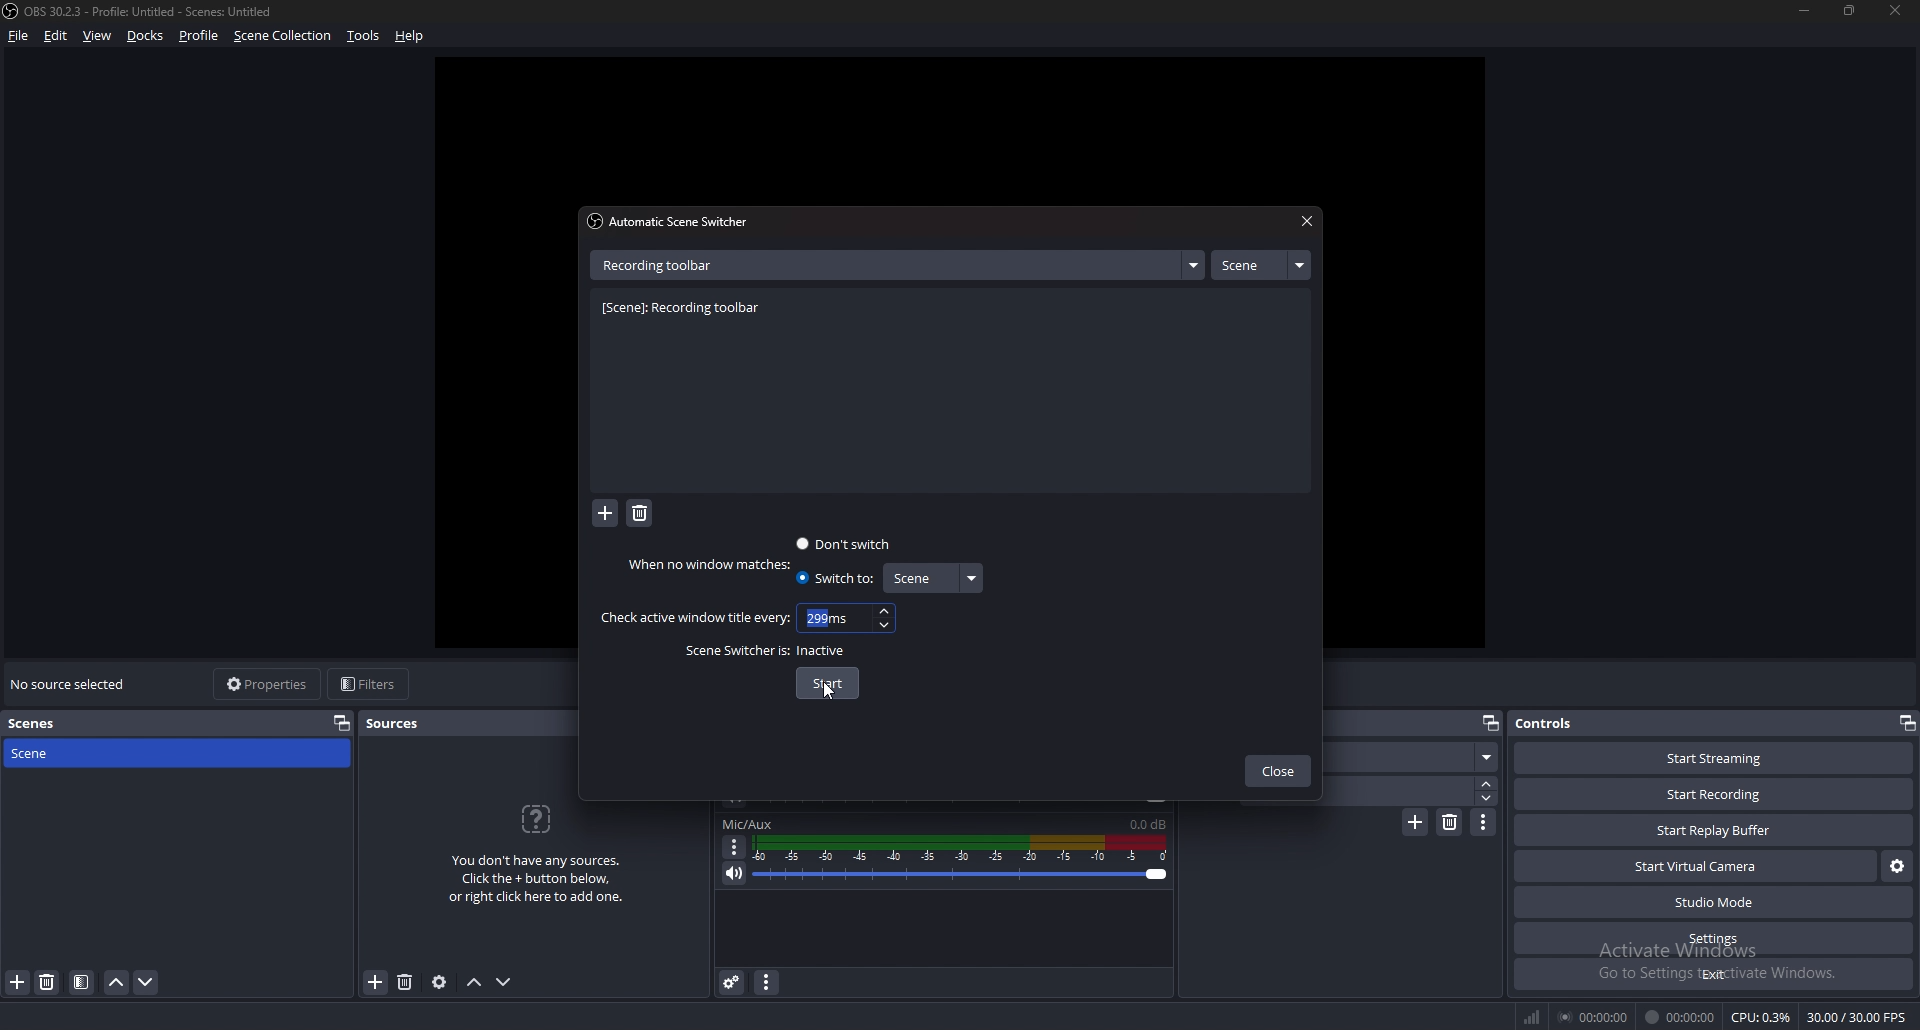 The image size is (1920, 1030). What do you see at coordinates (410, 37) in the screenshot?
I see `help` at bounding box center [410, 37].